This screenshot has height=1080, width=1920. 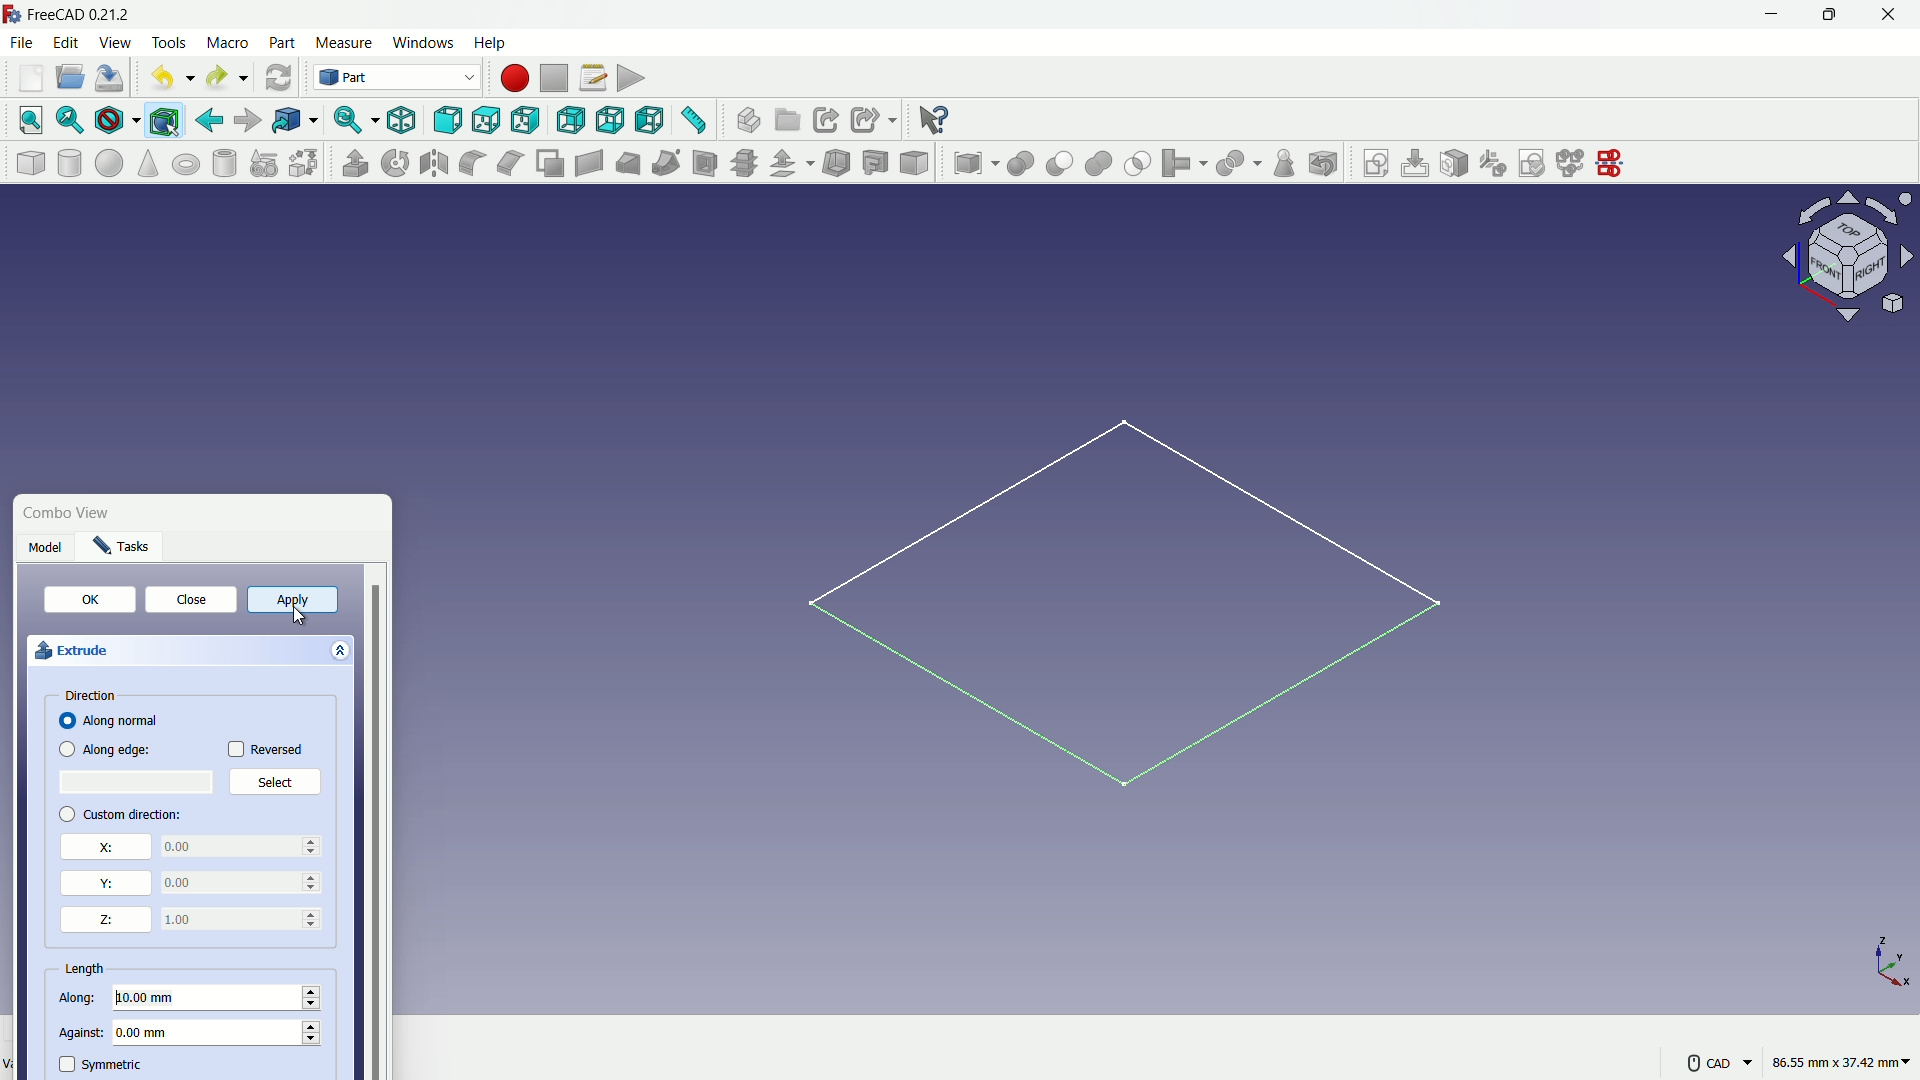 I want to click on x direction, so click(x=105, y=847).